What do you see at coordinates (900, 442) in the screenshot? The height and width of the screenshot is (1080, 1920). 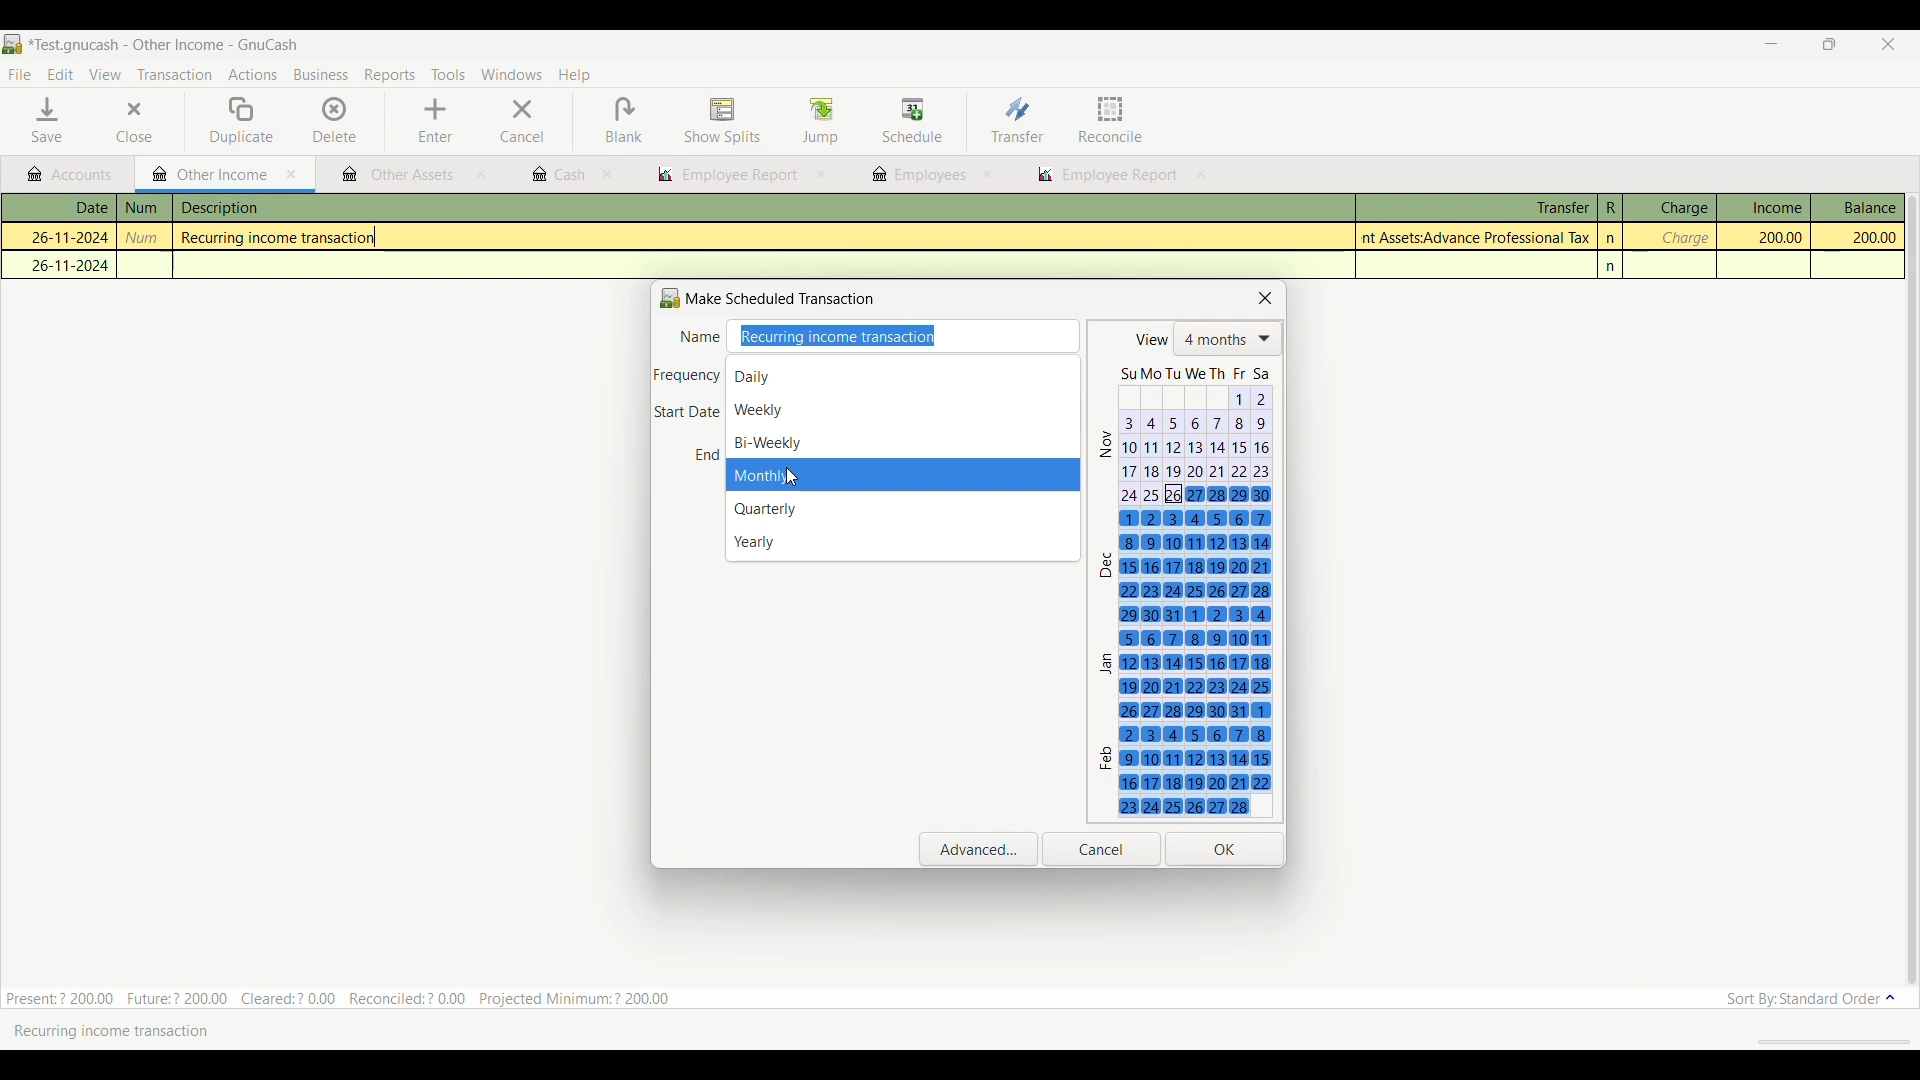 I see `Bi-Weekly` at bounding box center [900, 442].